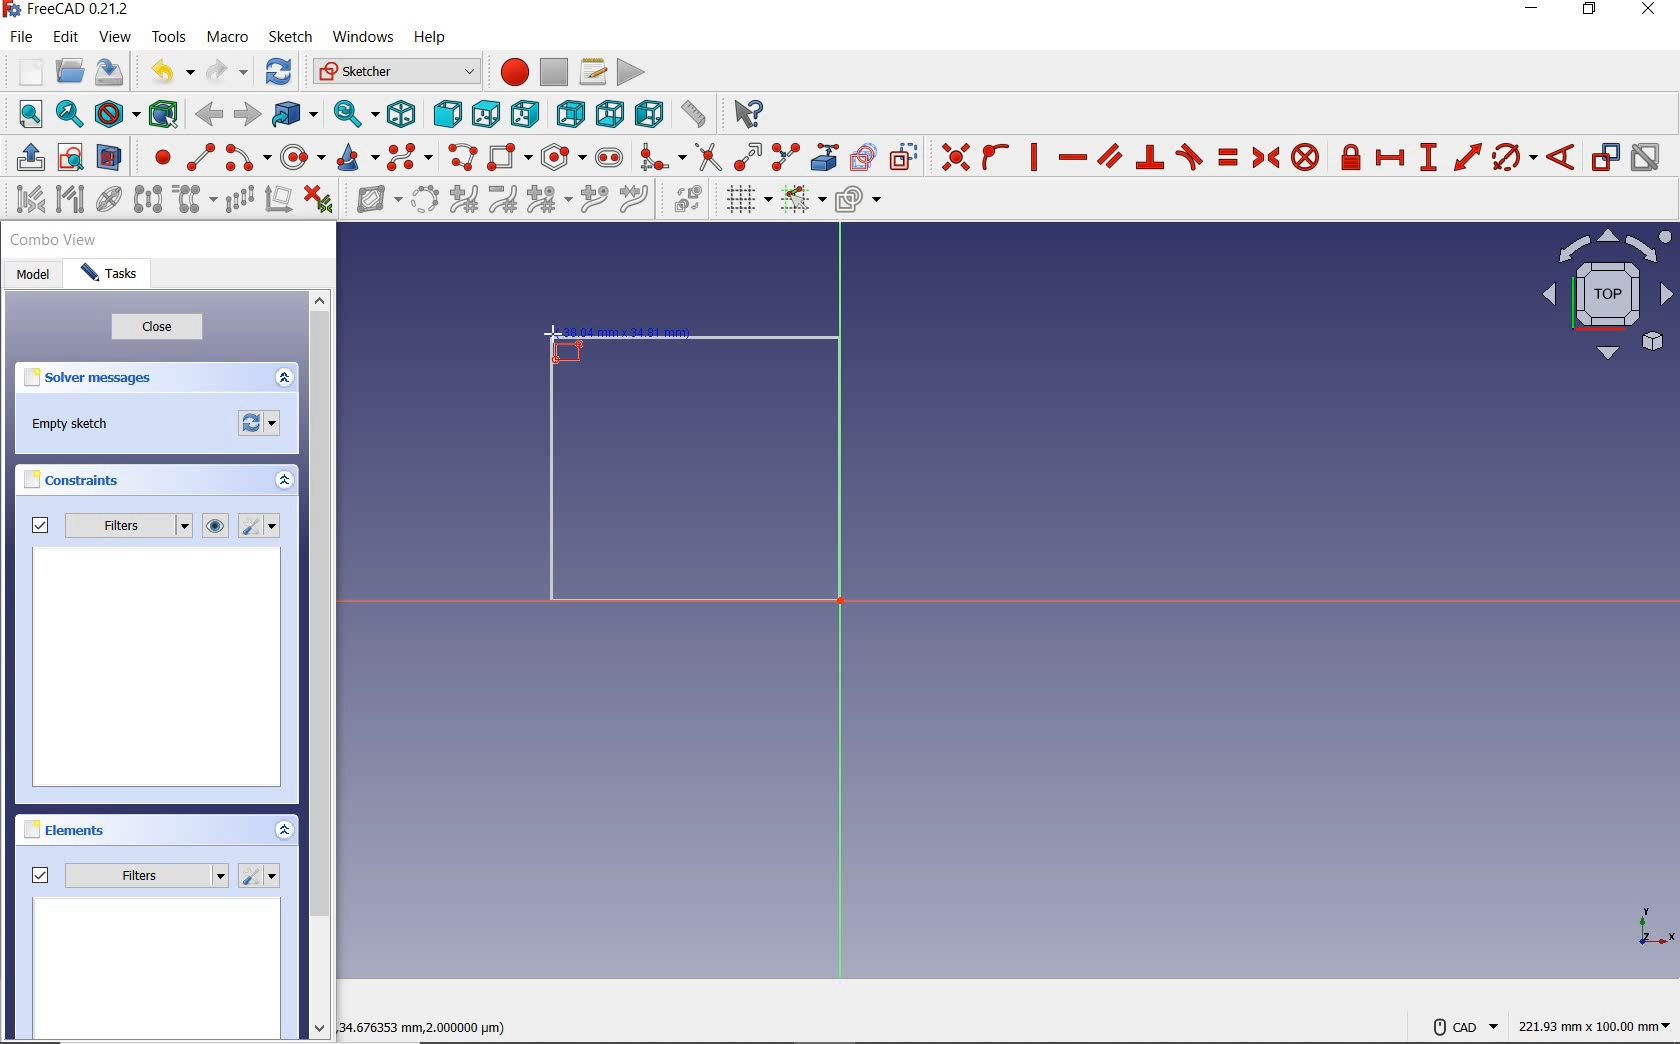  I want to click on help, so click(431, 37).